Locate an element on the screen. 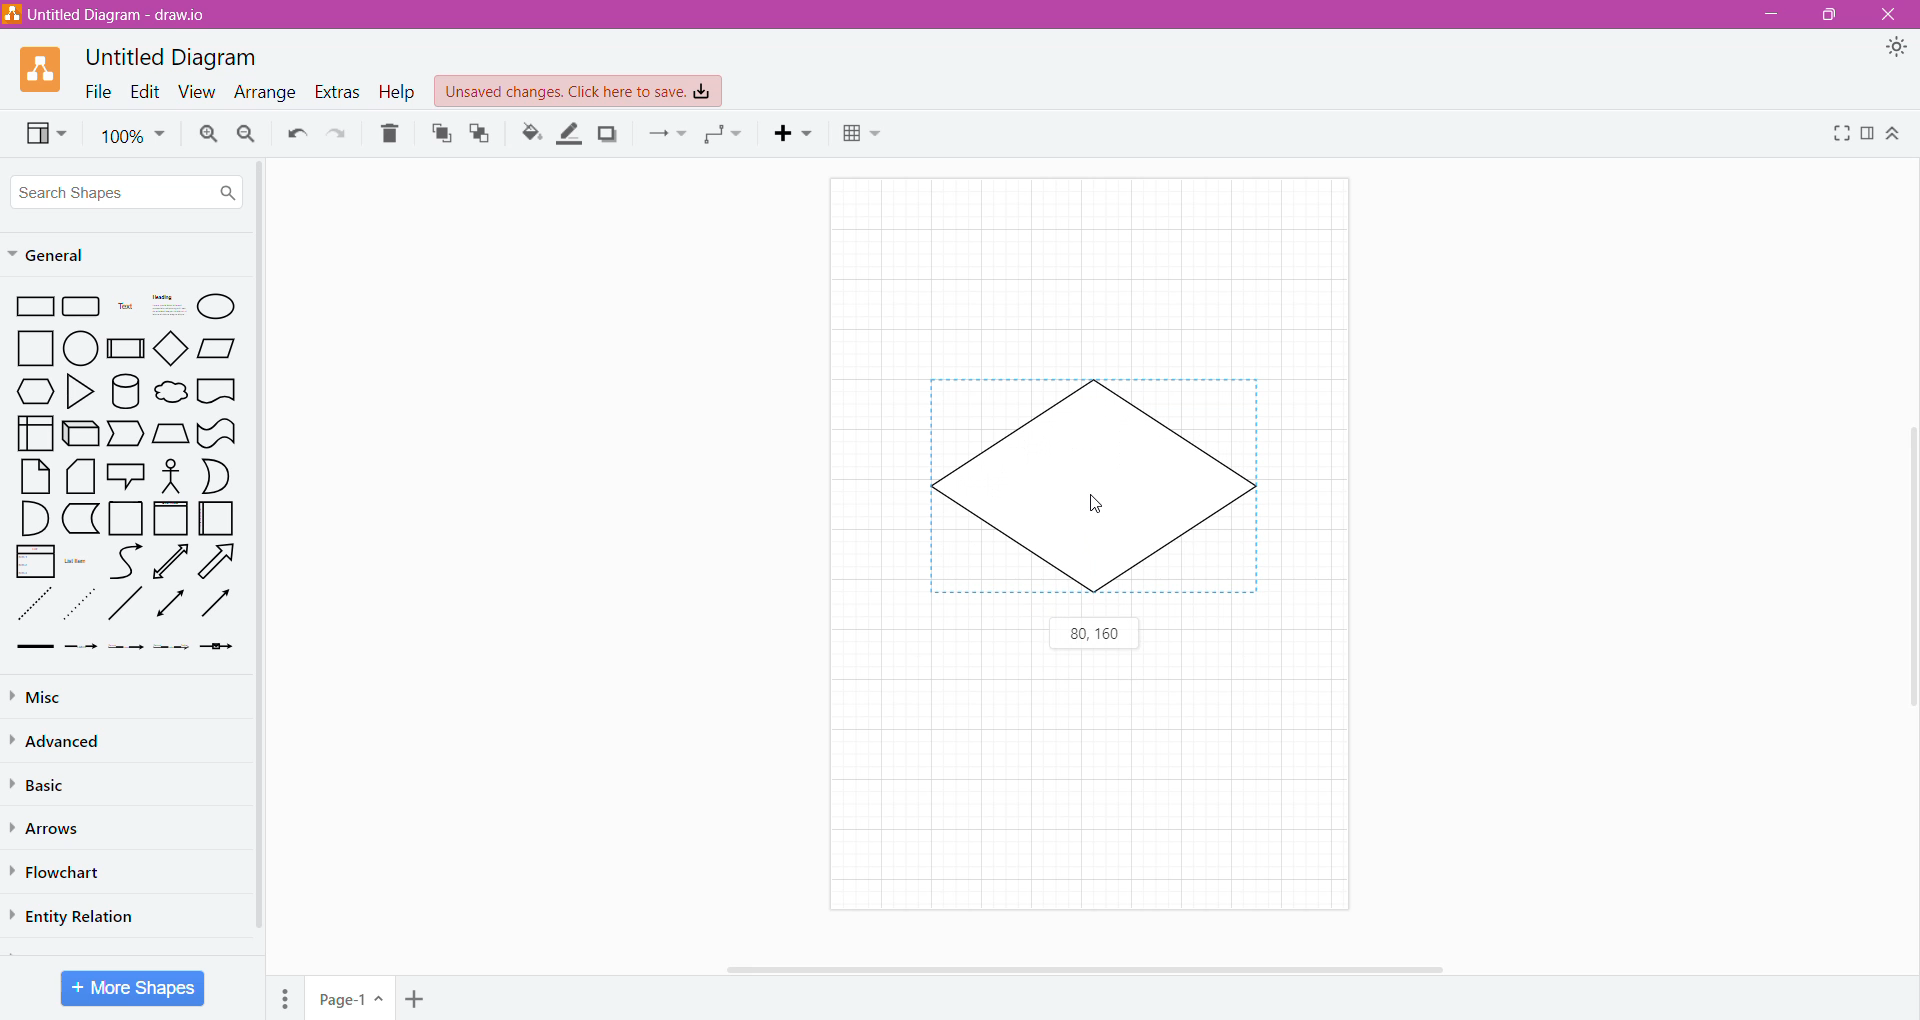 This screenshot has width=1920, height=1020. Actor is located at coordinates (169, 477).